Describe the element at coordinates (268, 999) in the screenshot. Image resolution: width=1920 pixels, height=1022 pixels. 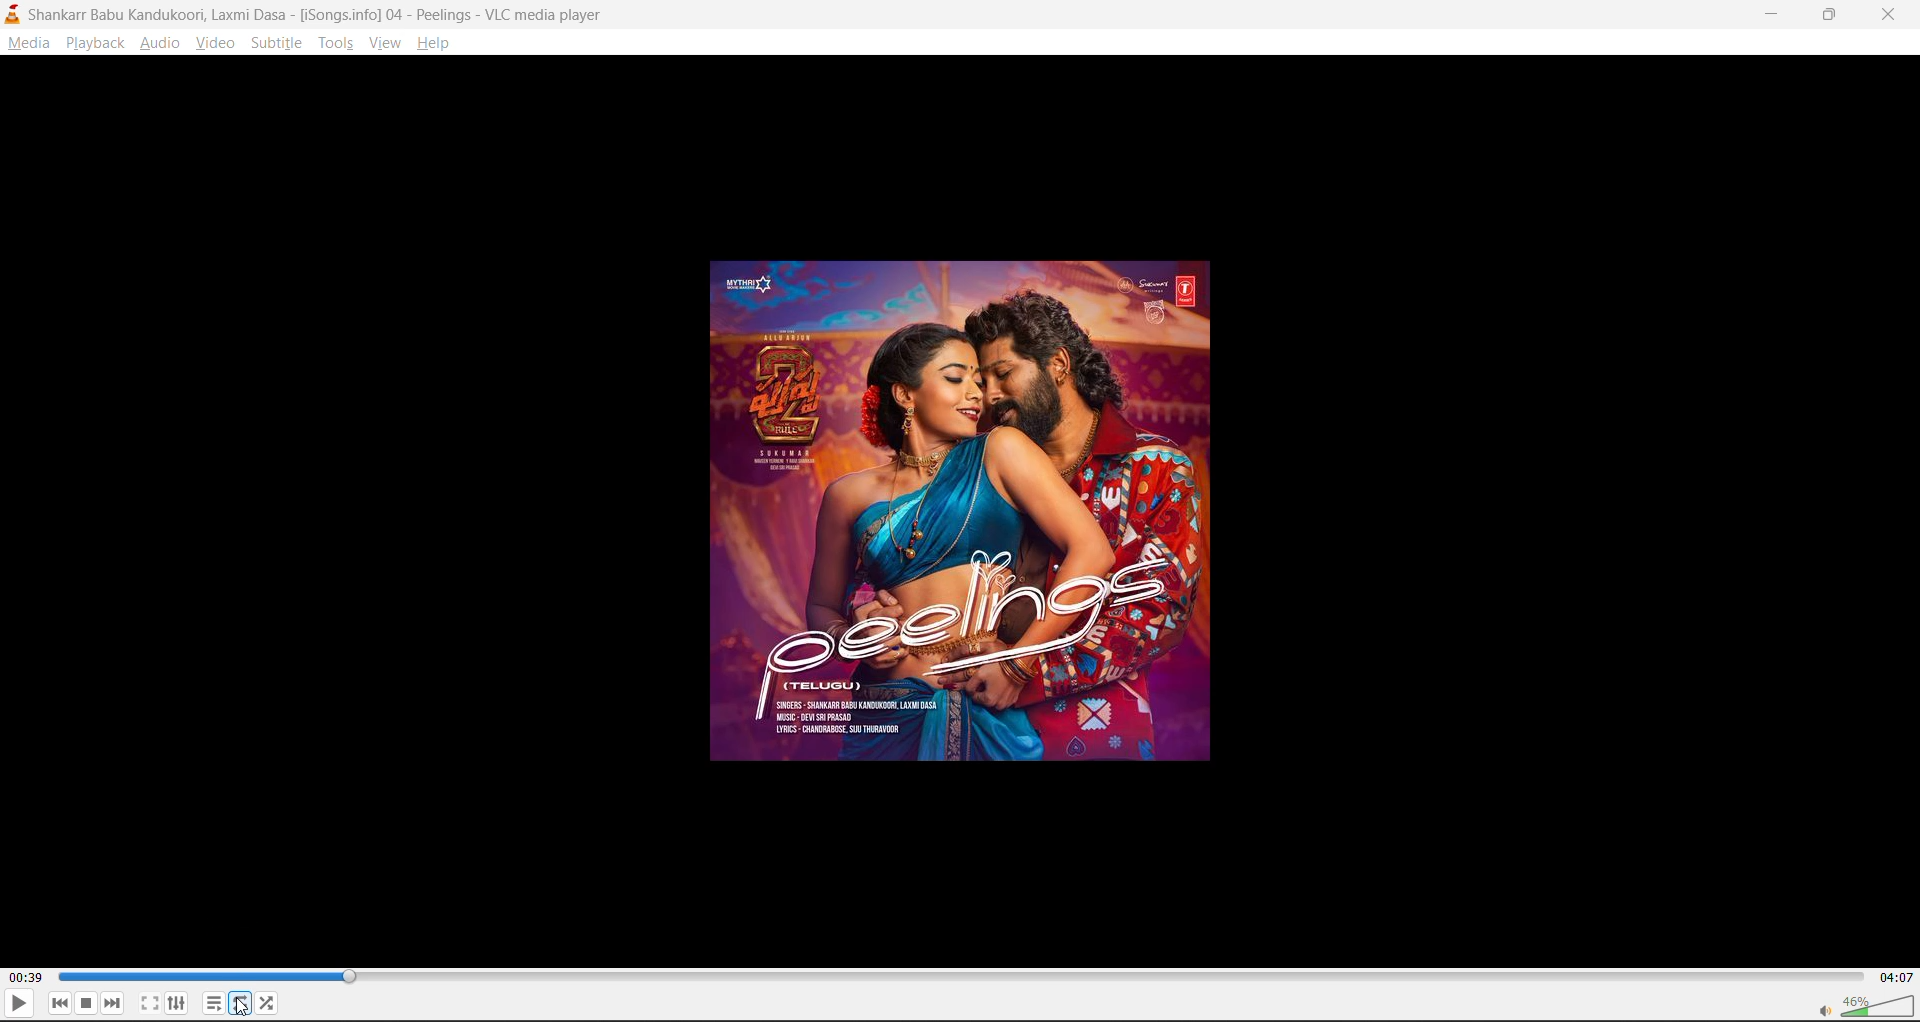
I see `random` at that location.